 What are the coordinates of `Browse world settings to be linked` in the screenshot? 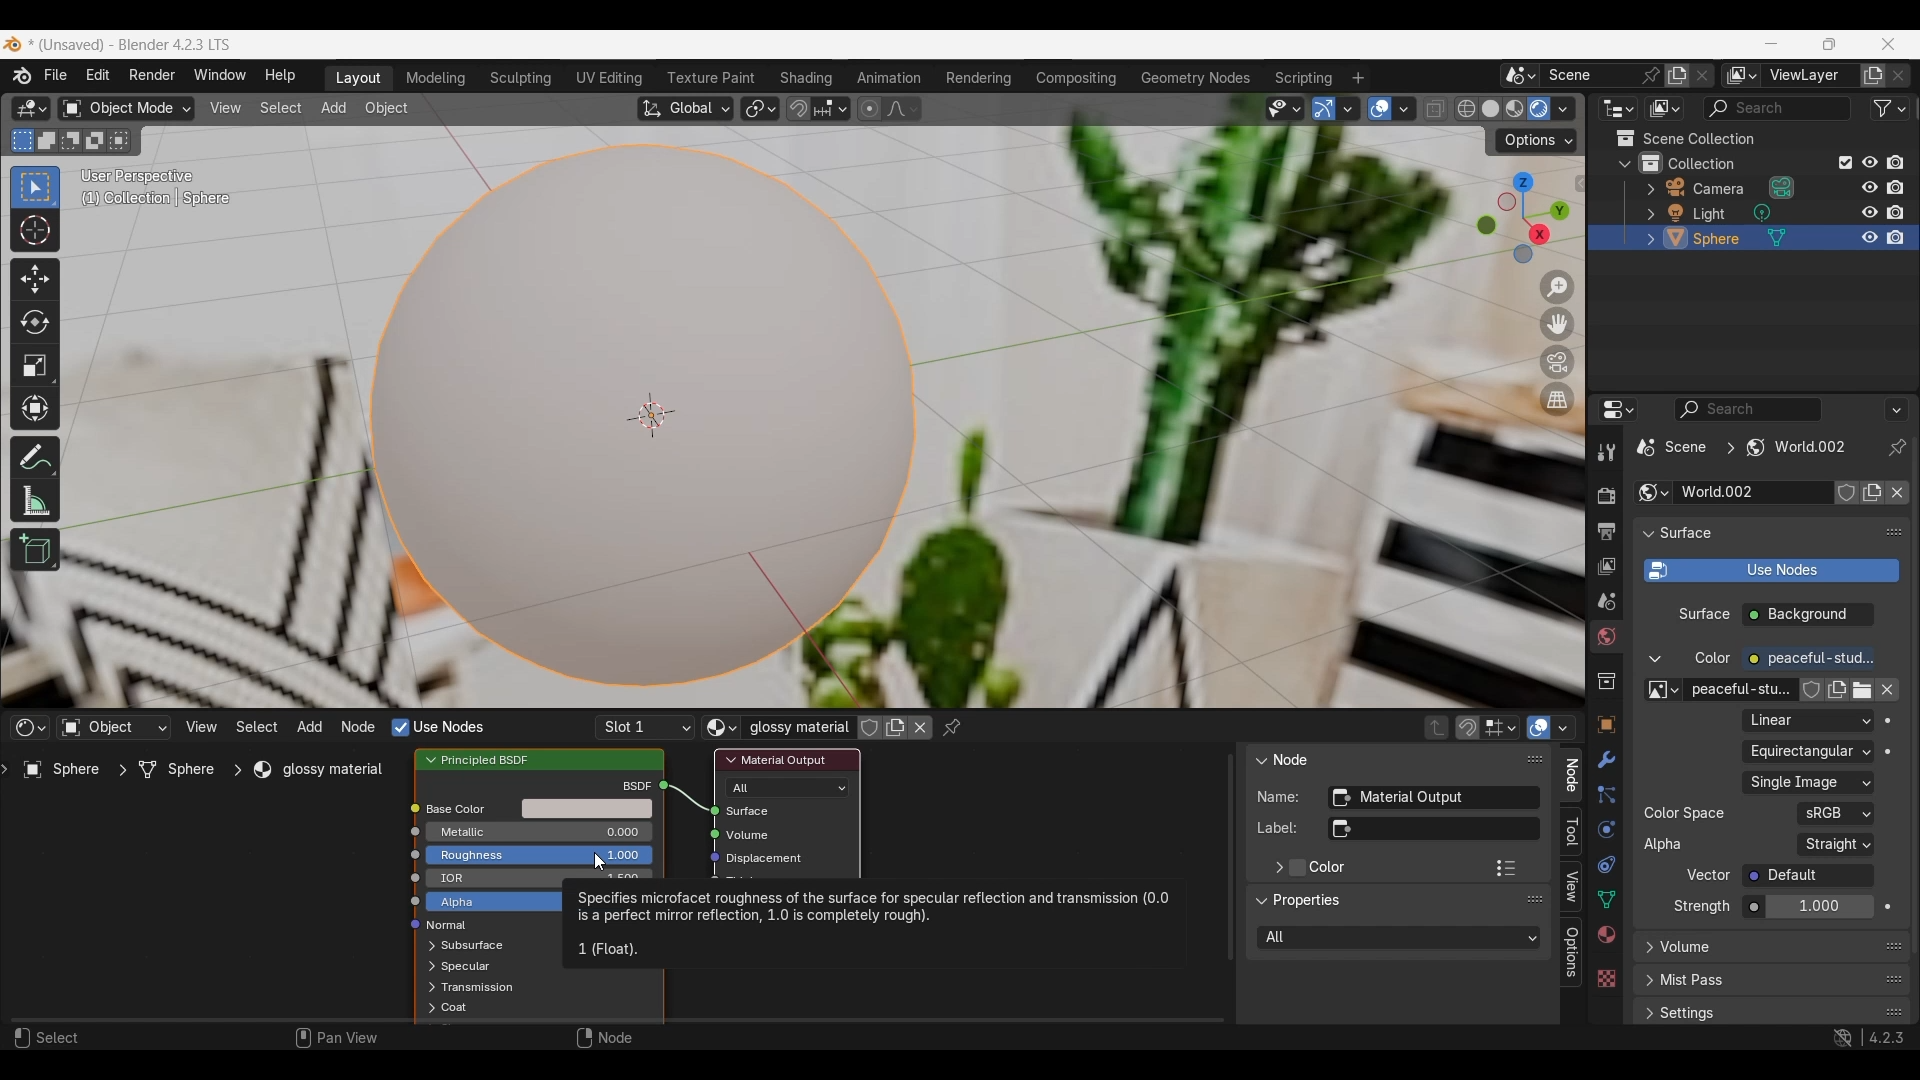 It's located at (1653, 492).